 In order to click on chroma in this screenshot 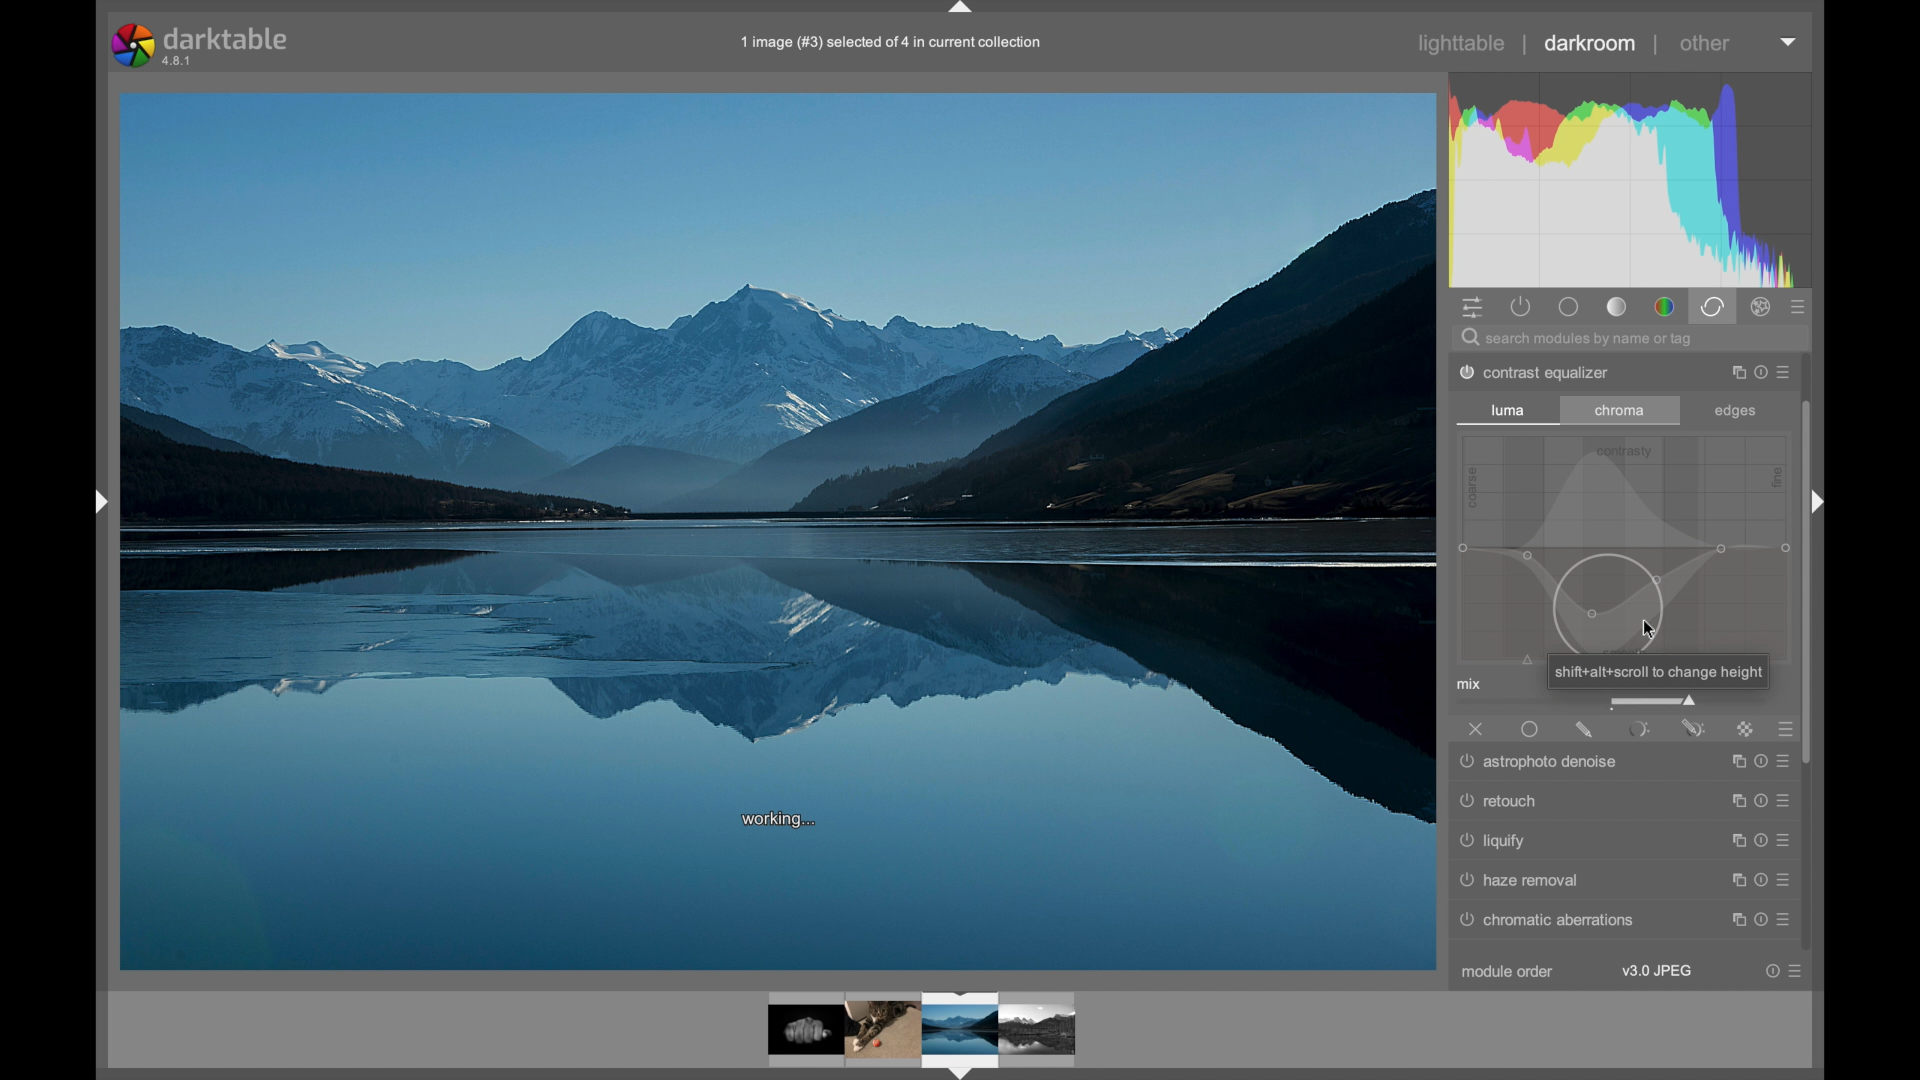, I will do `click(1619, 411)`.